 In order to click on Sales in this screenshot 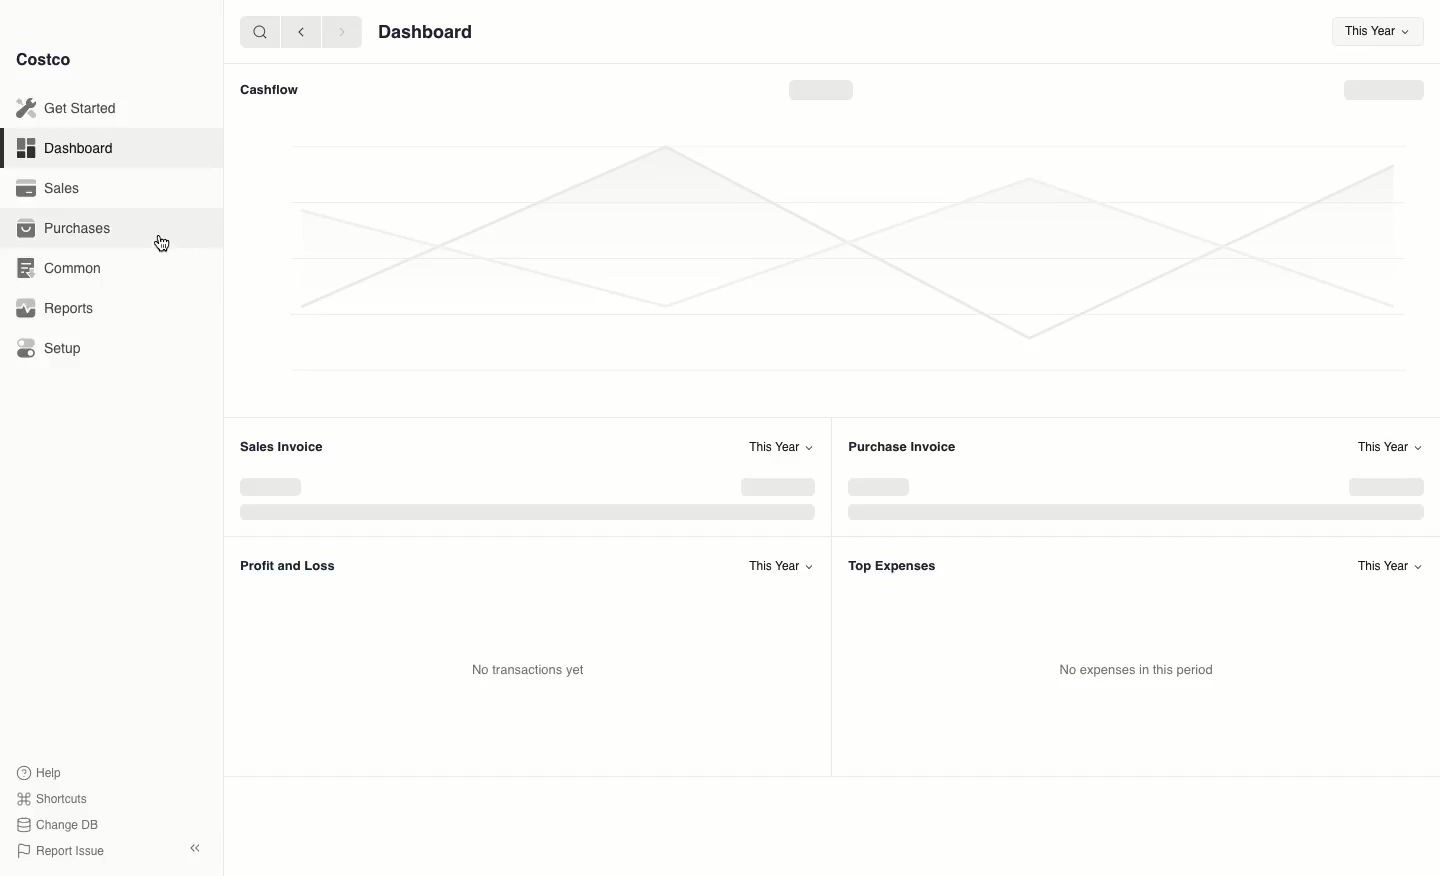, I will do `click(55, 188)`.